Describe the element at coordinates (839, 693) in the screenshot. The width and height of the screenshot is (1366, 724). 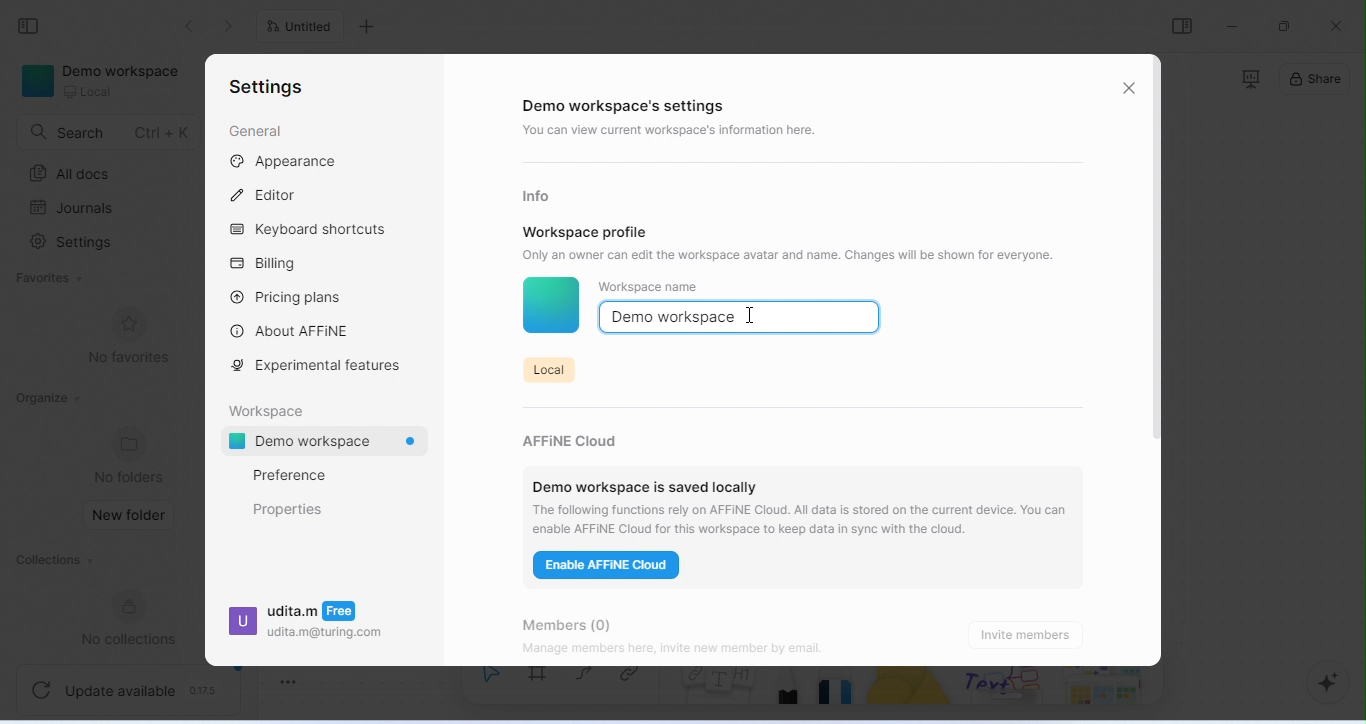
I see `eraser` at that location.